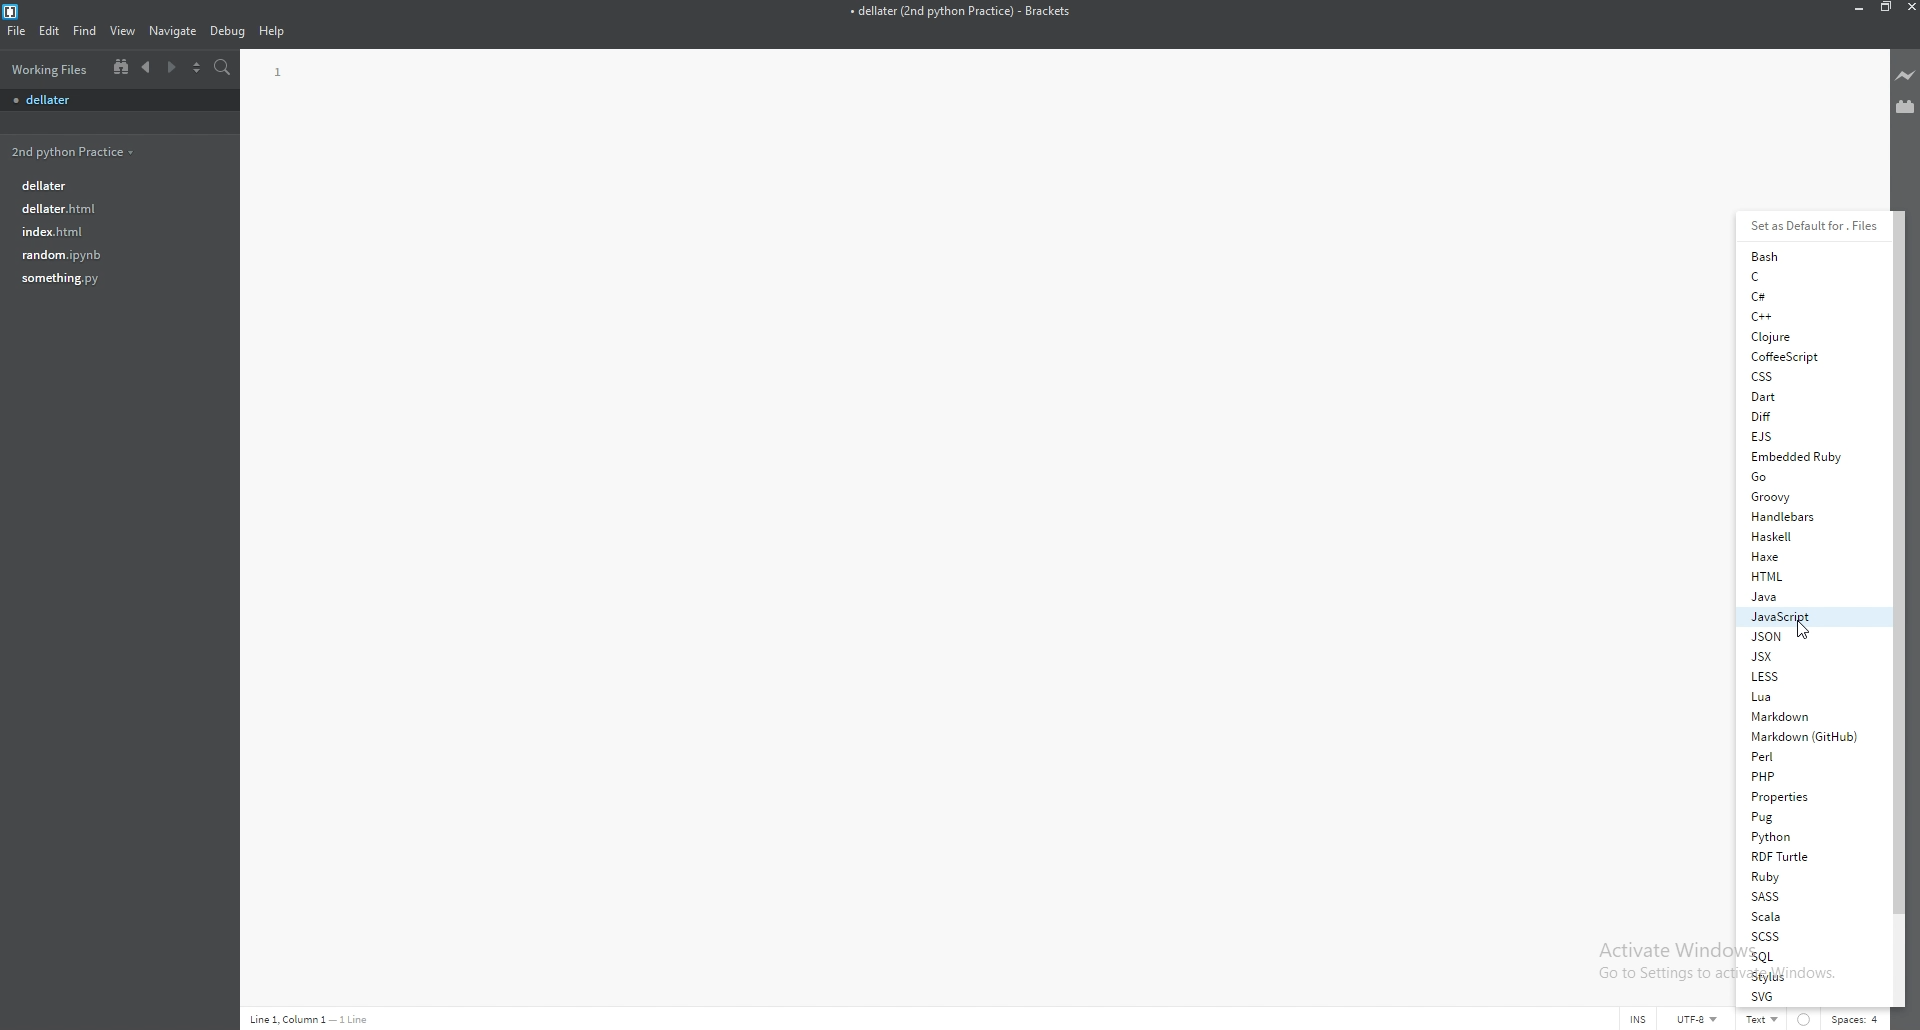 Image resolution: width=1920 pixels, height=1030 pixels. What do you see at coordinates (222, 67) in the screenshot?
I see `search` at bounding box center [222, 67].